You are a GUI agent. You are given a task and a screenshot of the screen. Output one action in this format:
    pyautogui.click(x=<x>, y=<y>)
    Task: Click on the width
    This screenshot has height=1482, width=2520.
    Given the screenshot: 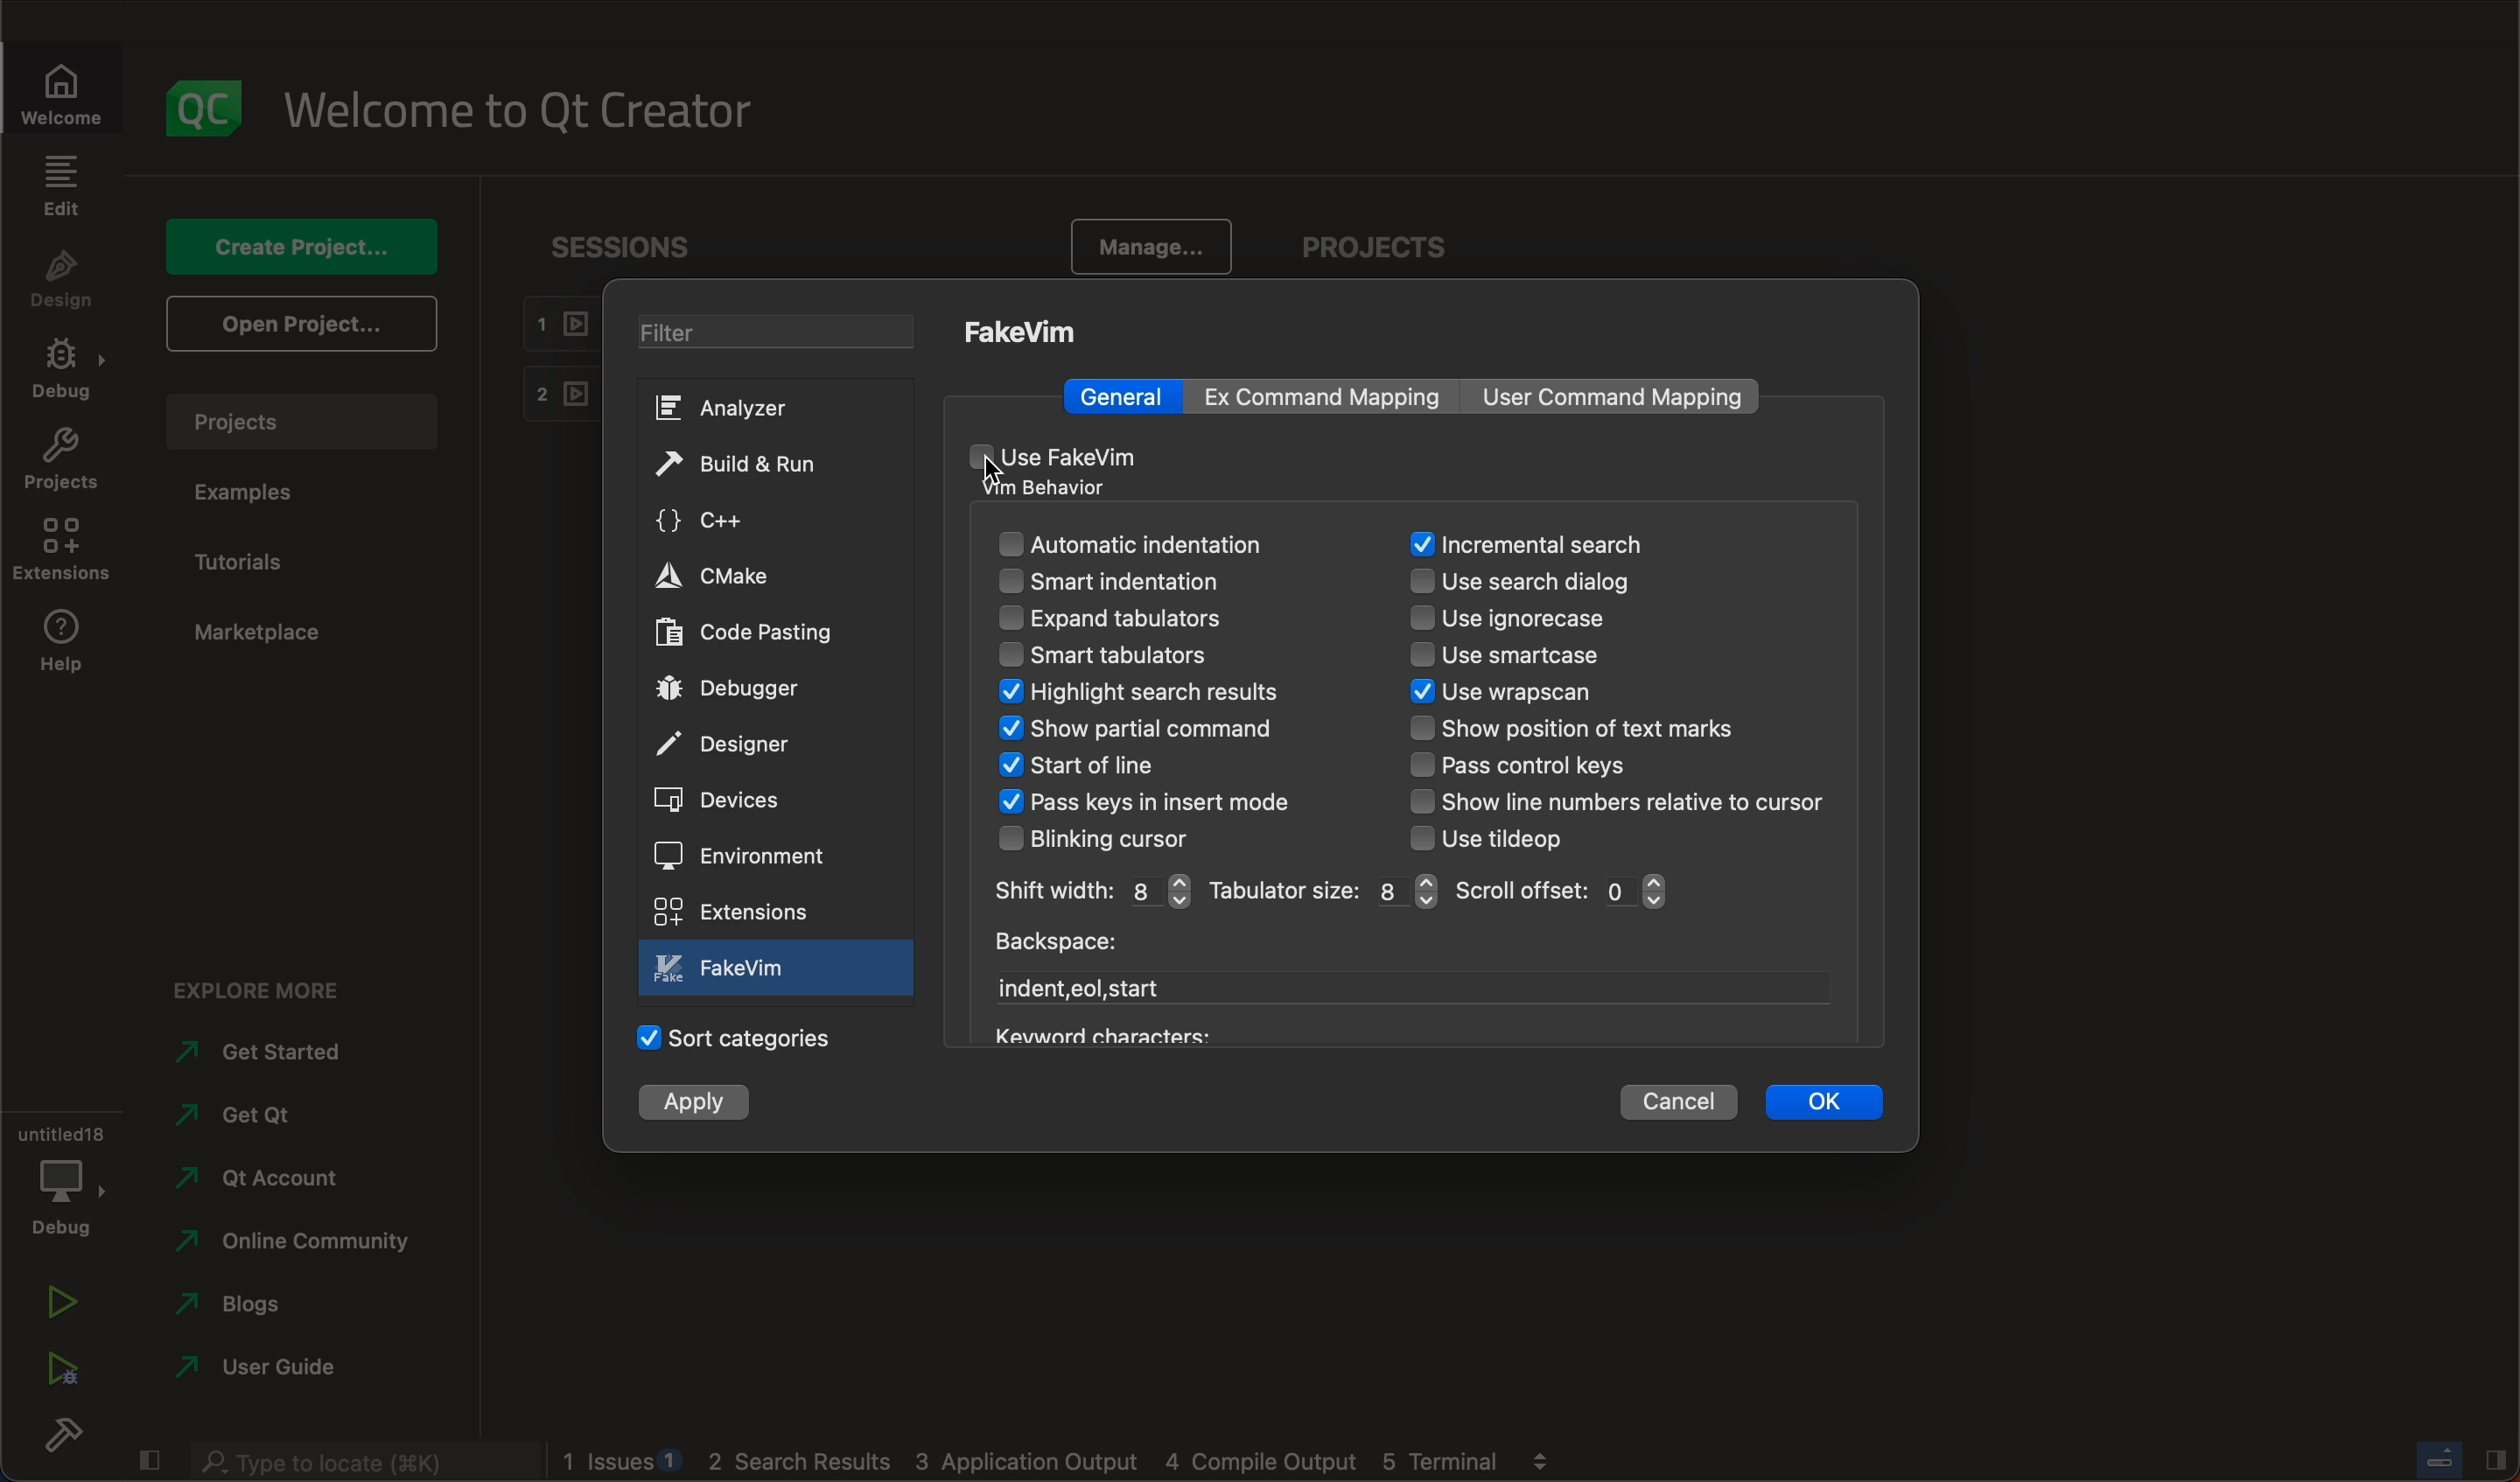 What is the action you would take?
    pyautogui.click(x=1089, y=892)
    